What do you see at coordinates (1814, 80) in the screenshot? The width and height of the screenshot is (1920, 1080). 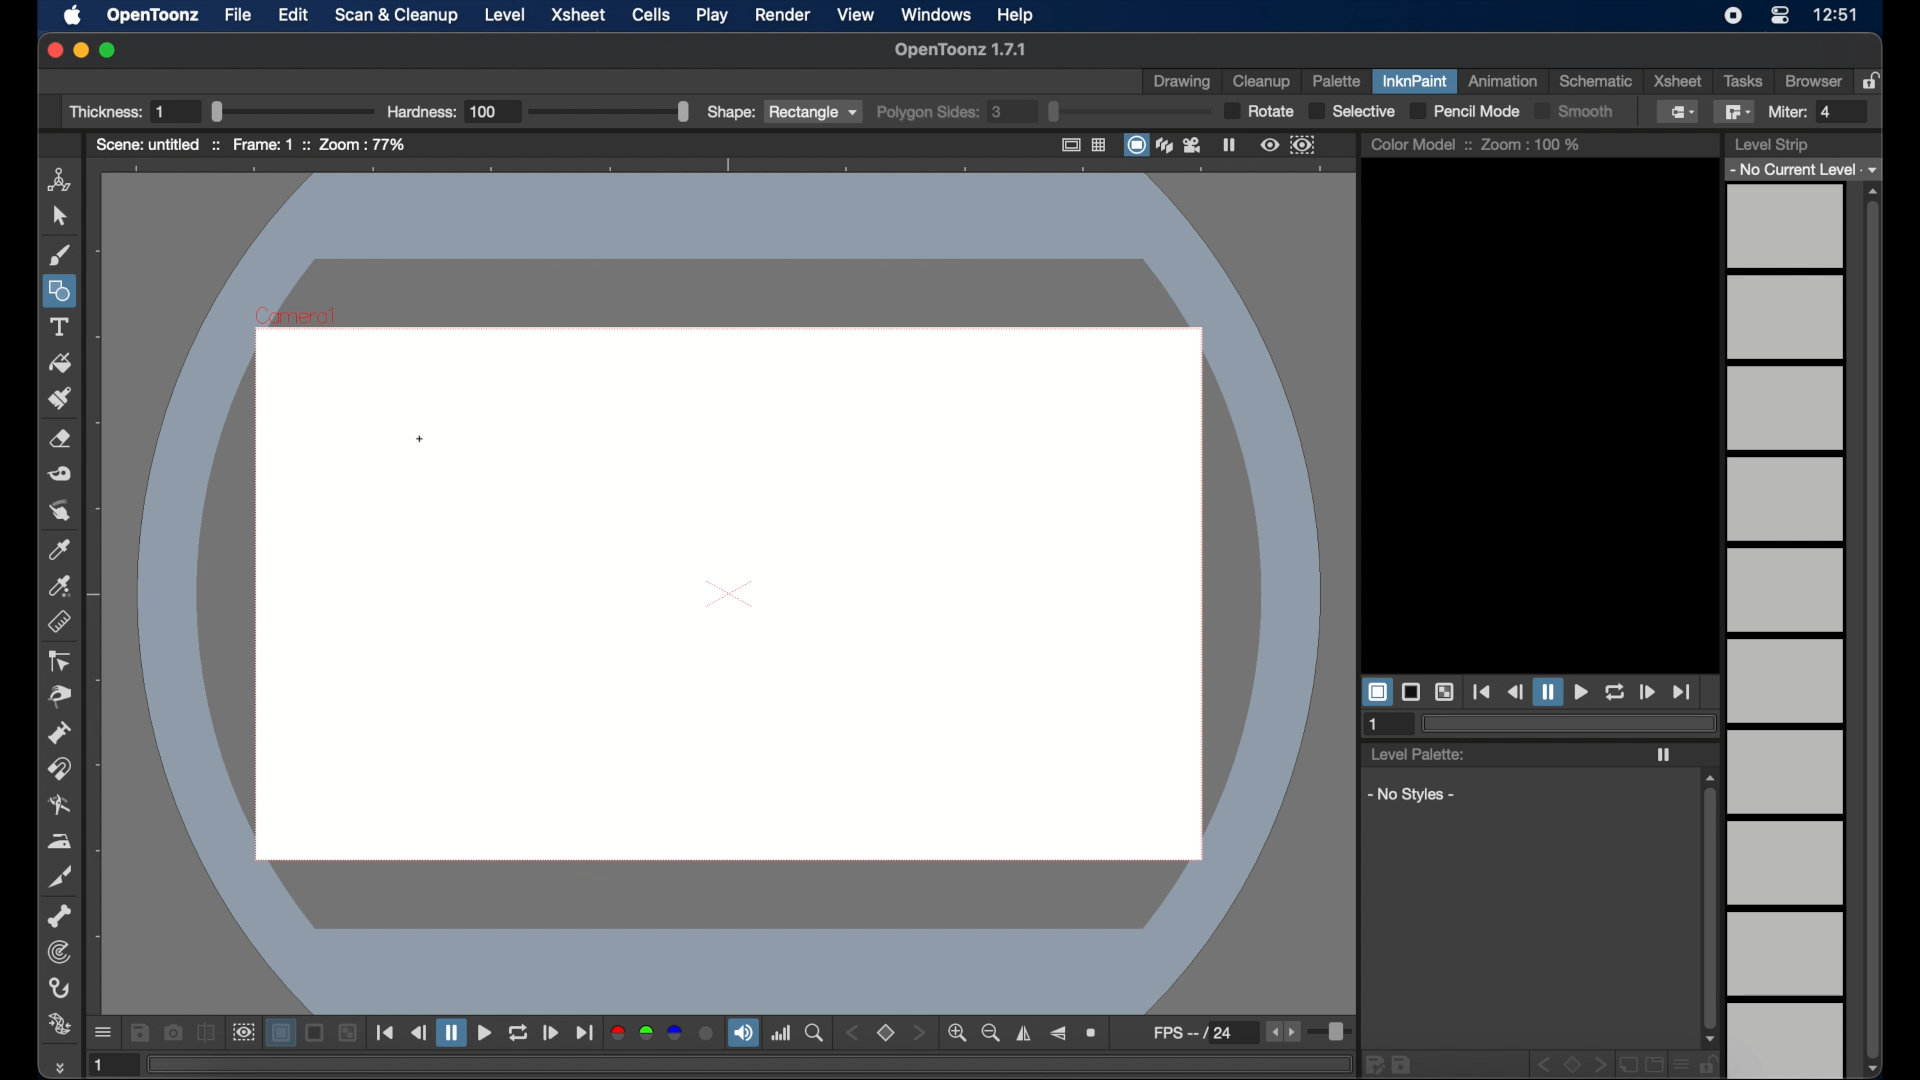 I see `browser` at bounding box center [1814, 80].